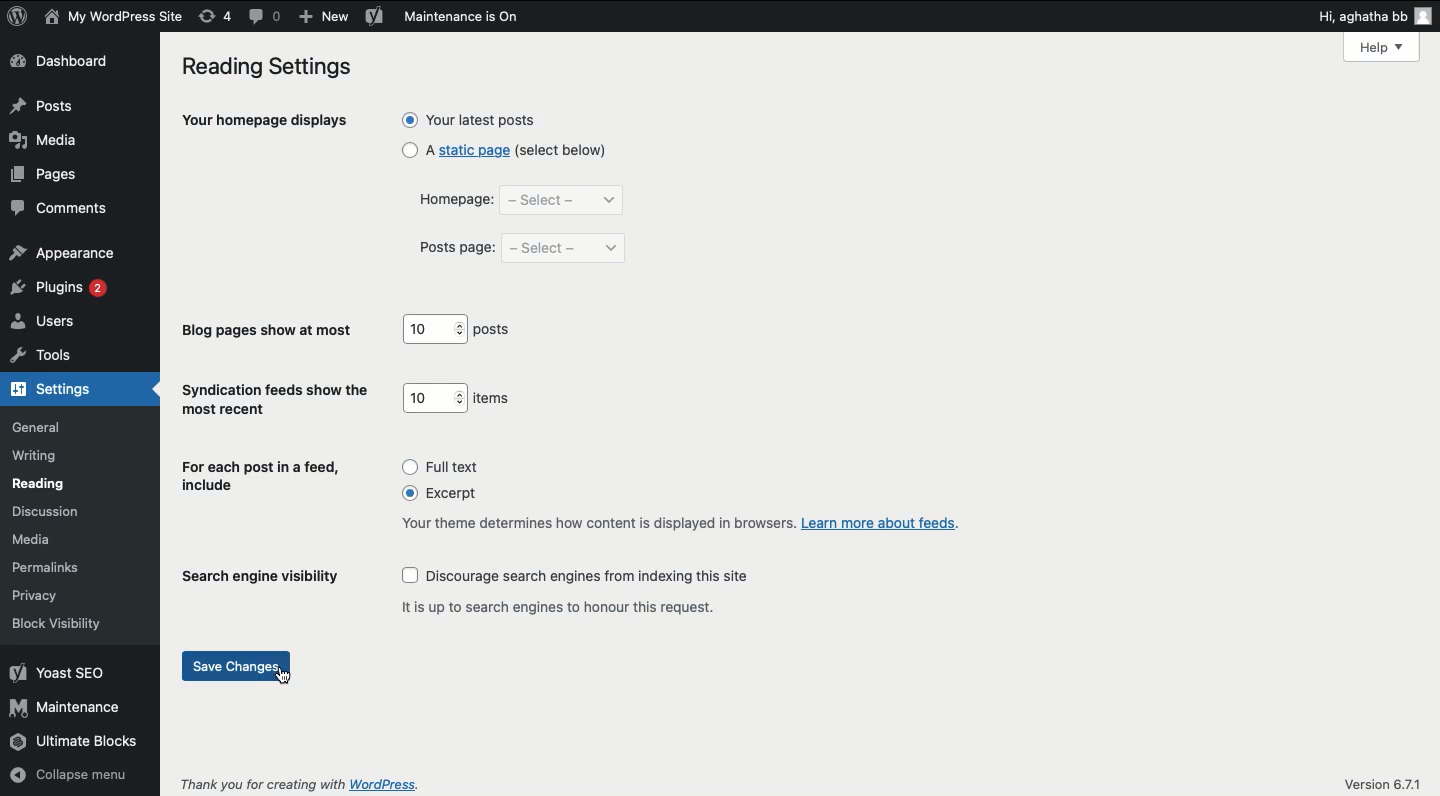 The image size is (1440, 796). What do you see at coordinates (57, 674) in the screenshot?
I see `yoast seo` at bounding box center [57, 674].